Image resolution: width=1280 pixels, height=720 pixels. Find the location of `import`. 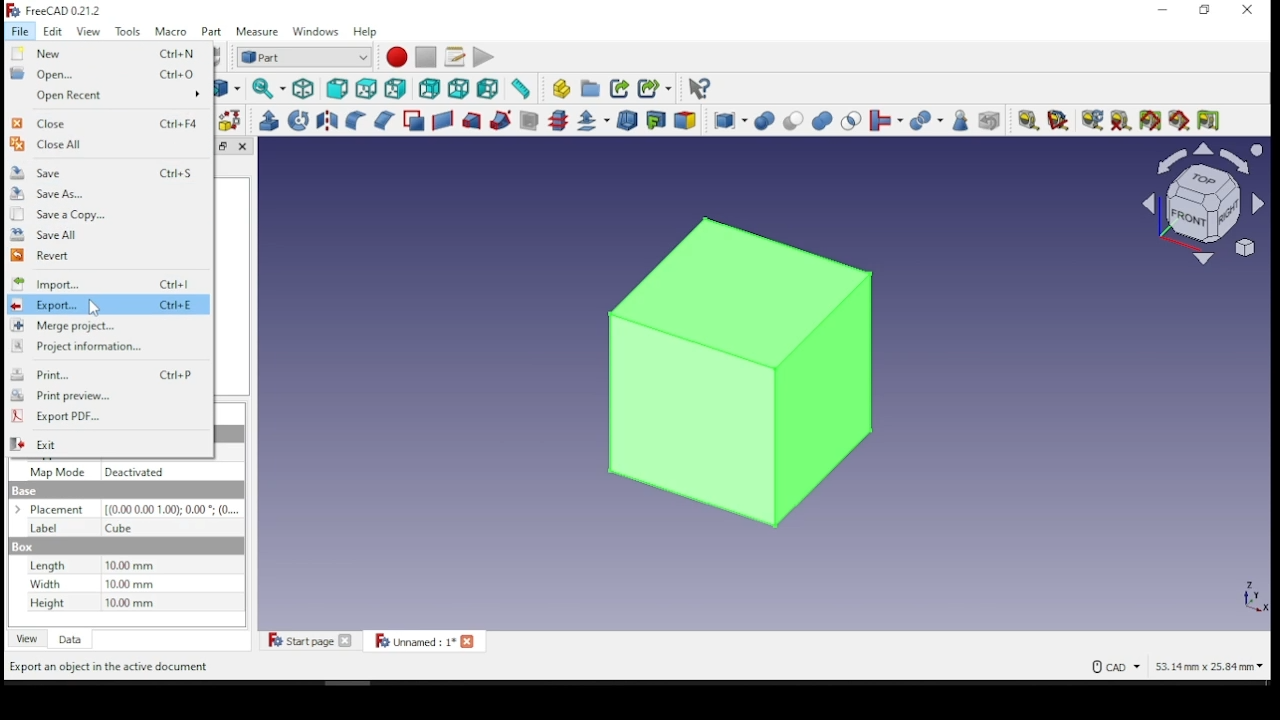

import is located at coordinates (103, 283).